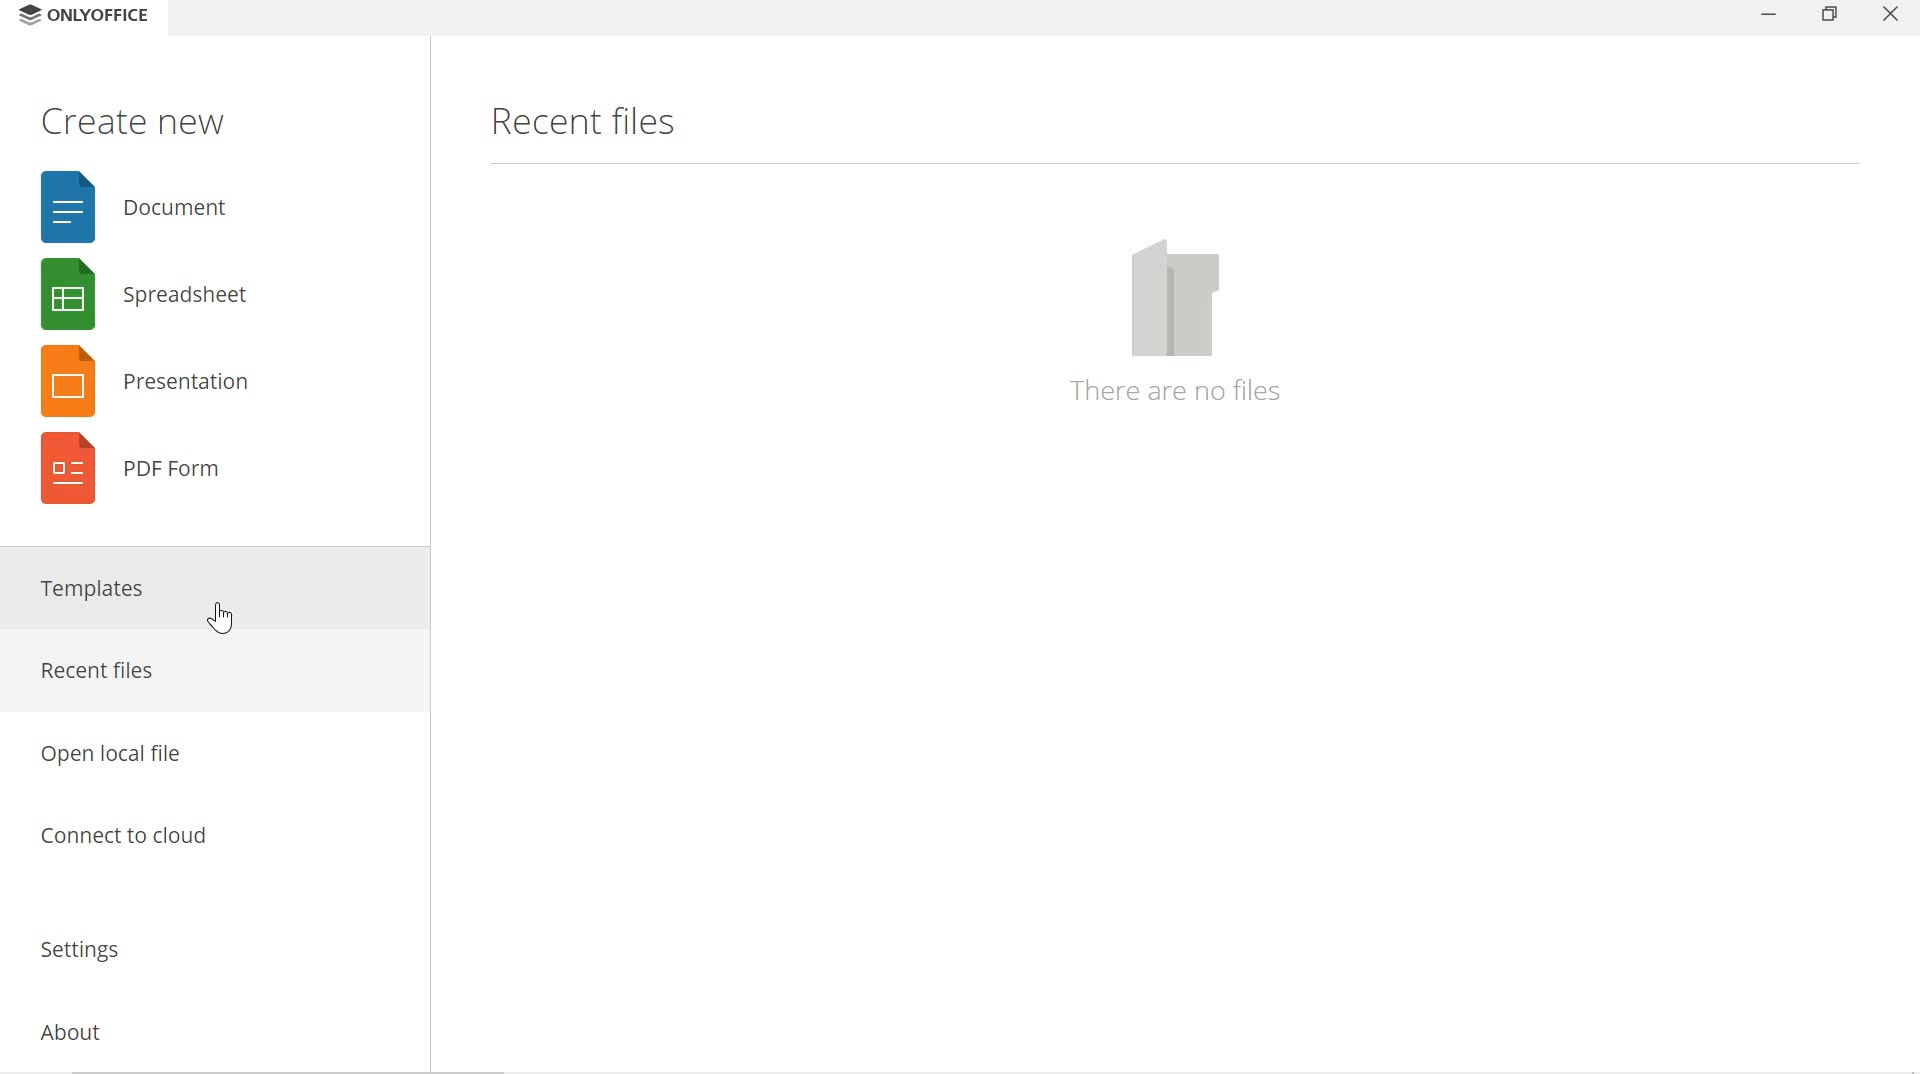 Image resolution: width=1920 pixels, height=1074 pixels. Describe the element at coordinates (221, 621) in the screenshot. I see `cursor` at that location.